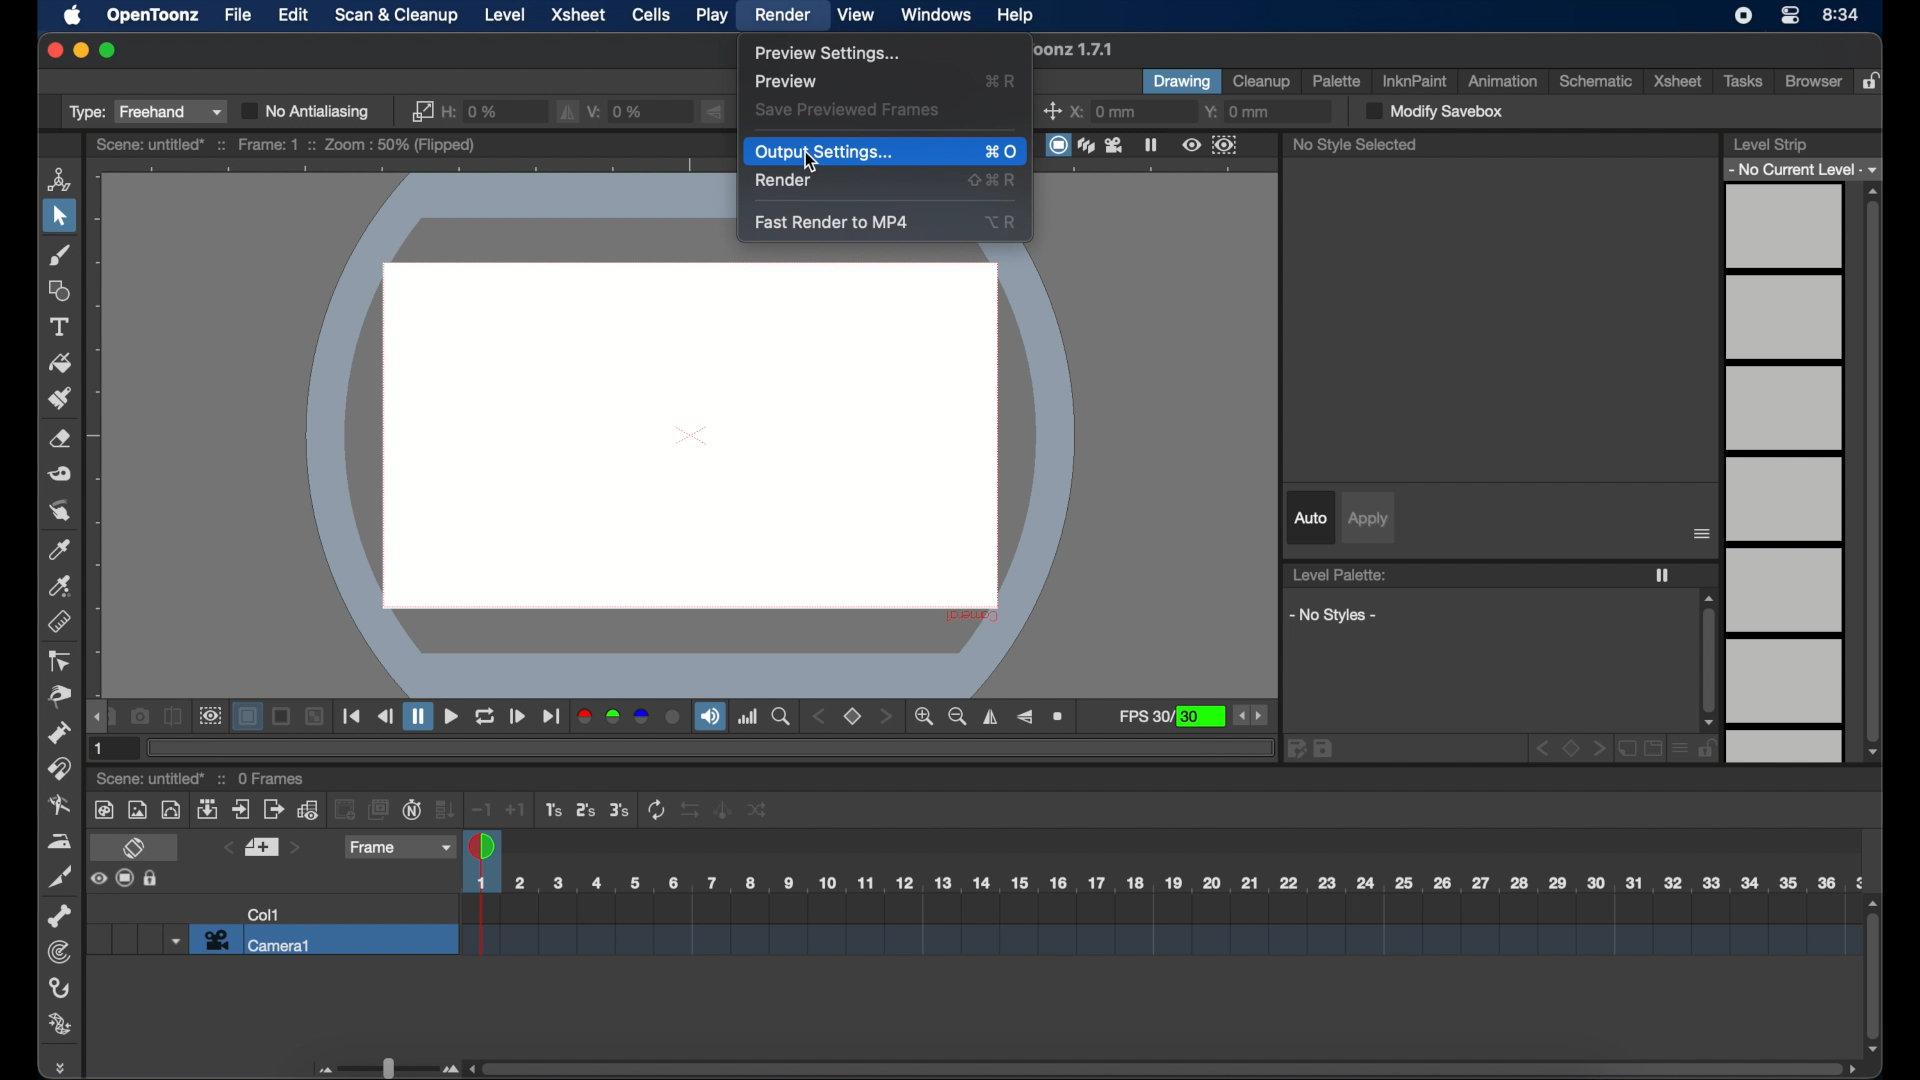 Image resolution: width=1920 pixels, height=1080 pixels. I want to click on close, so click(53, 50).